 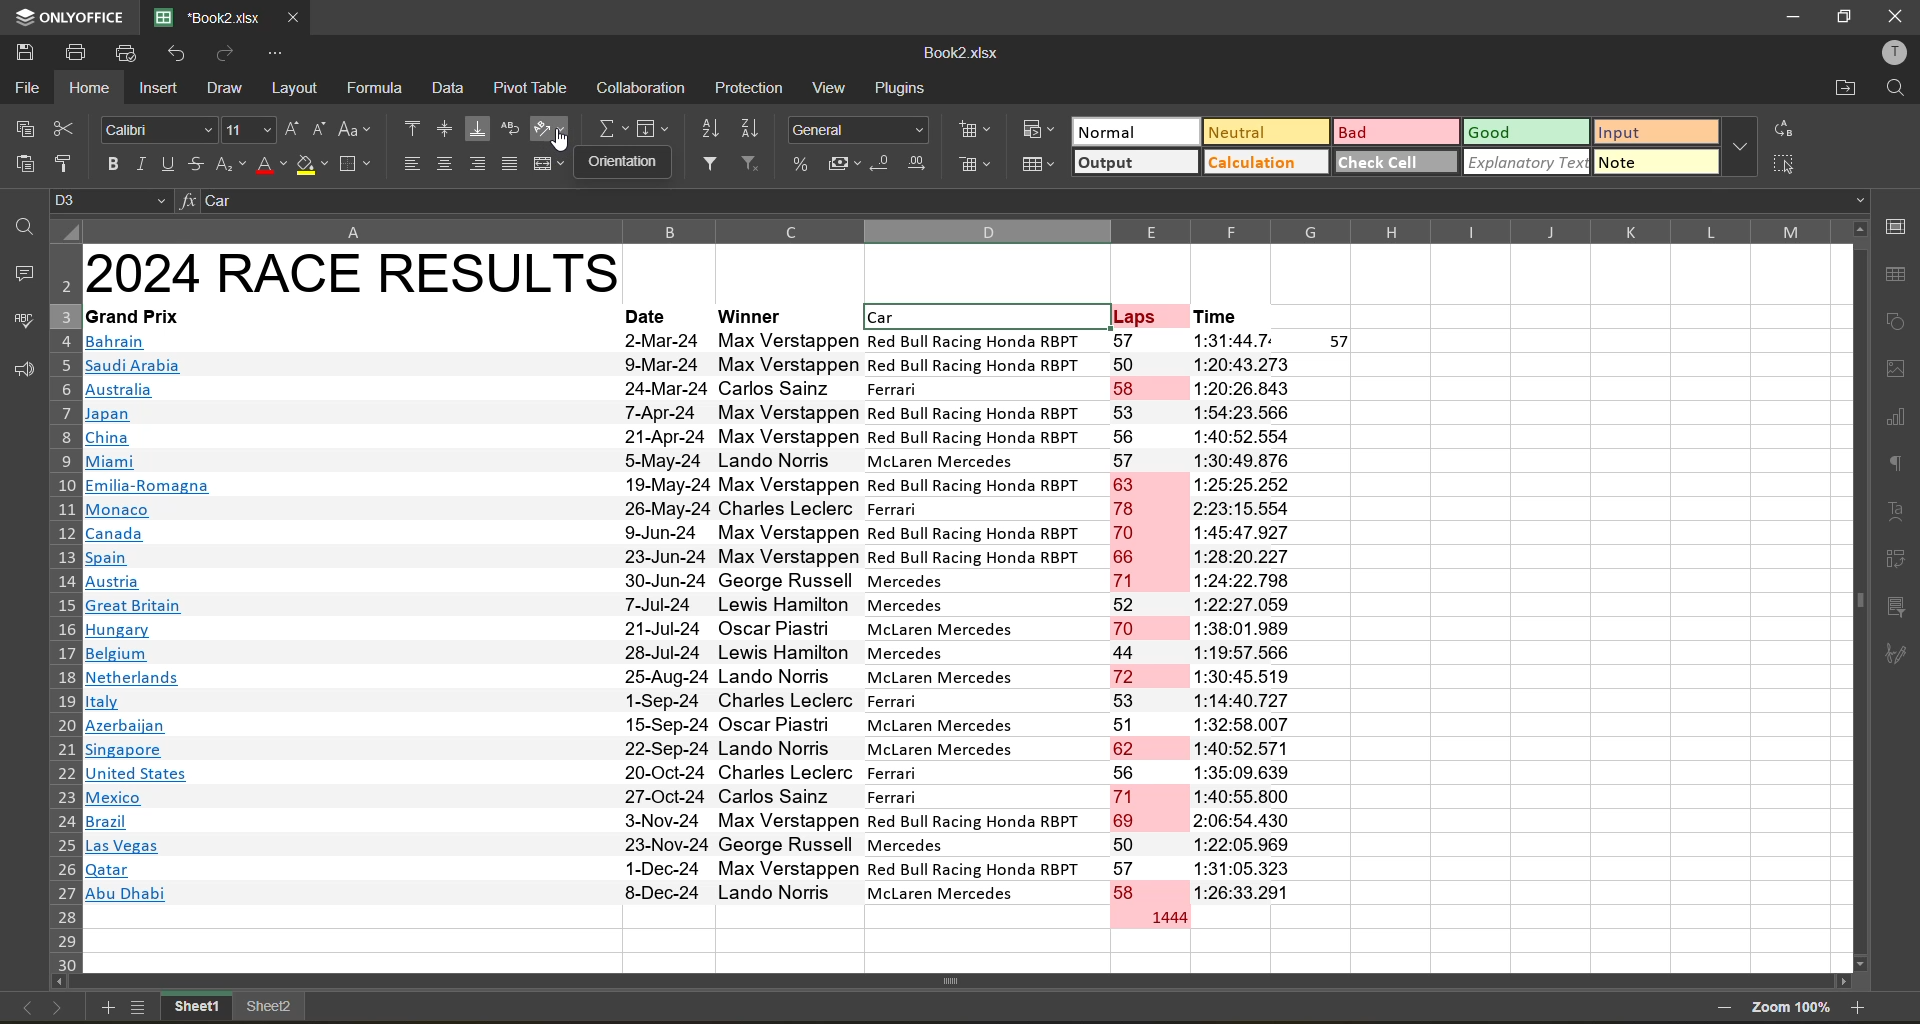 What do you see at coordinates (193, 163) in the screenshot?
I see `strikethrough` at bounding box center [193, 163].